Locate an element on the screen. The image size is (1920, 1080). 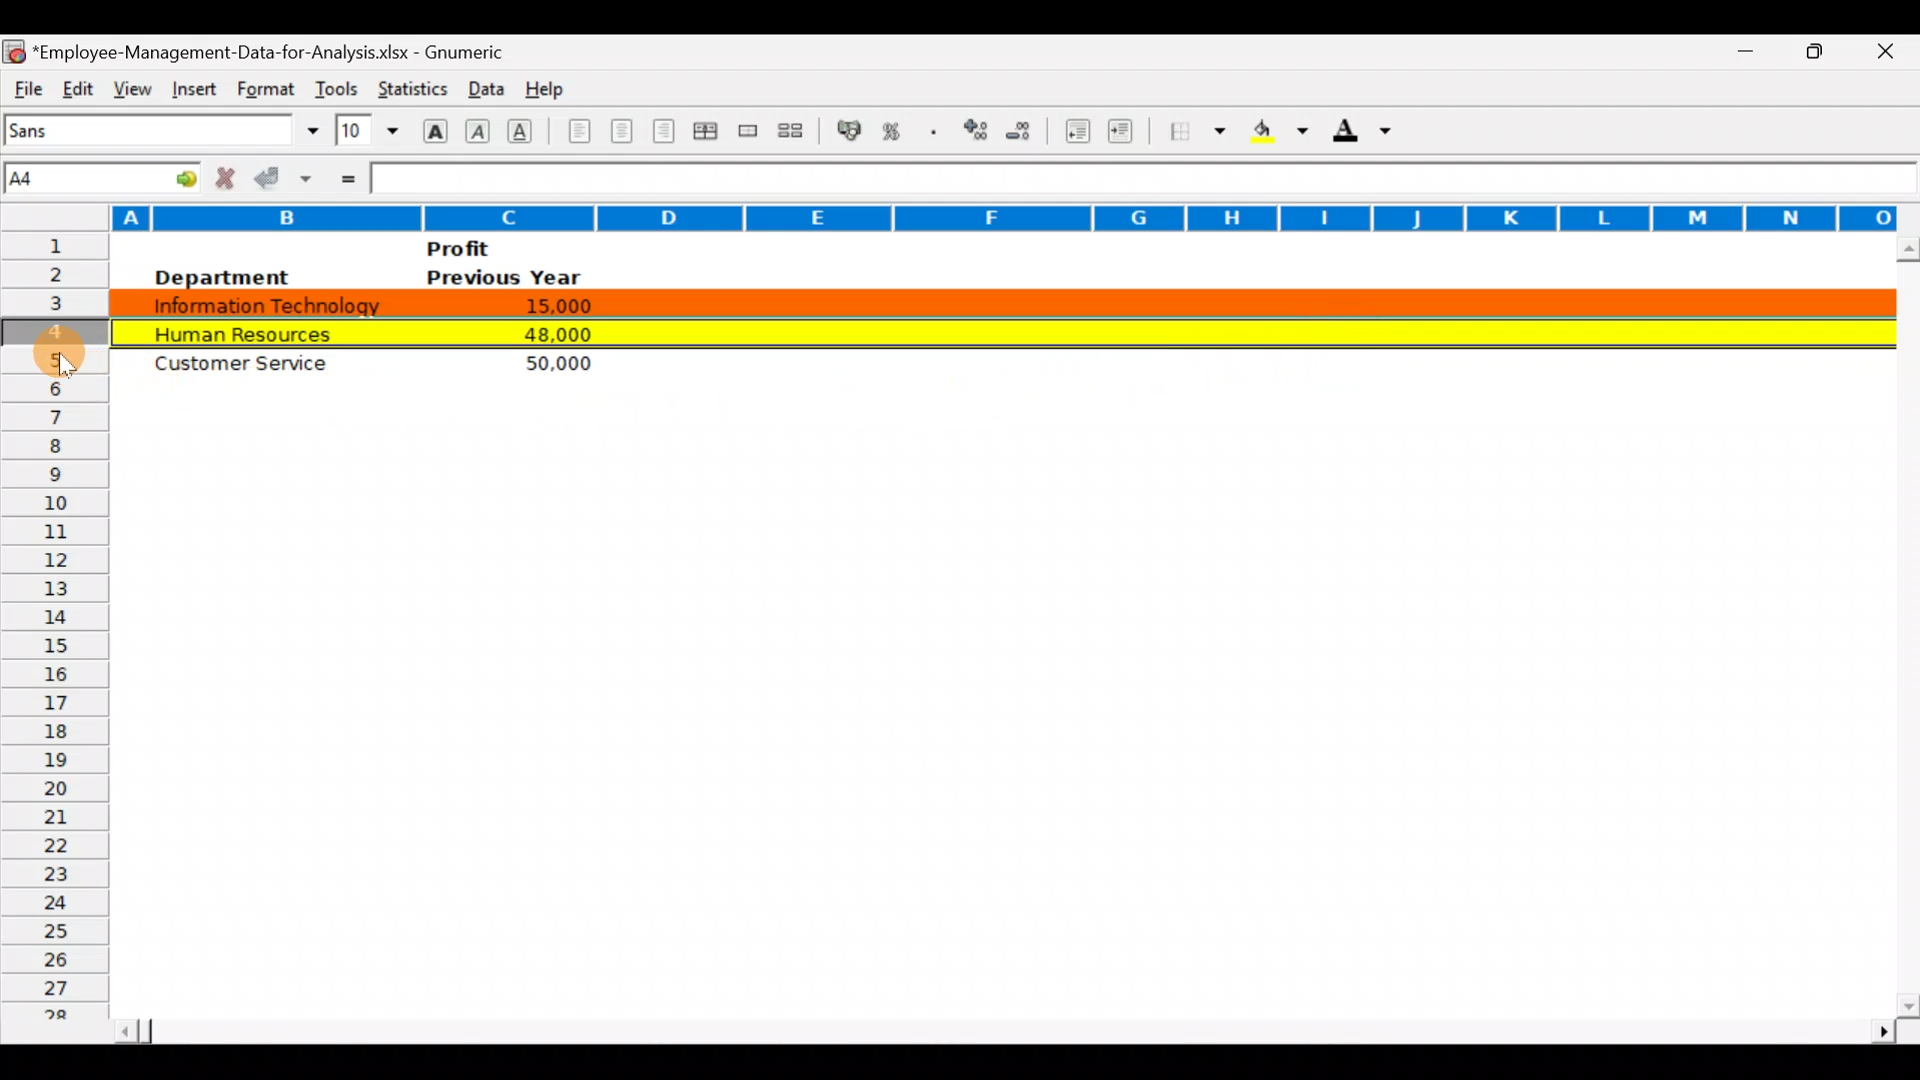
Cell name is located at coordinates (104, 173).